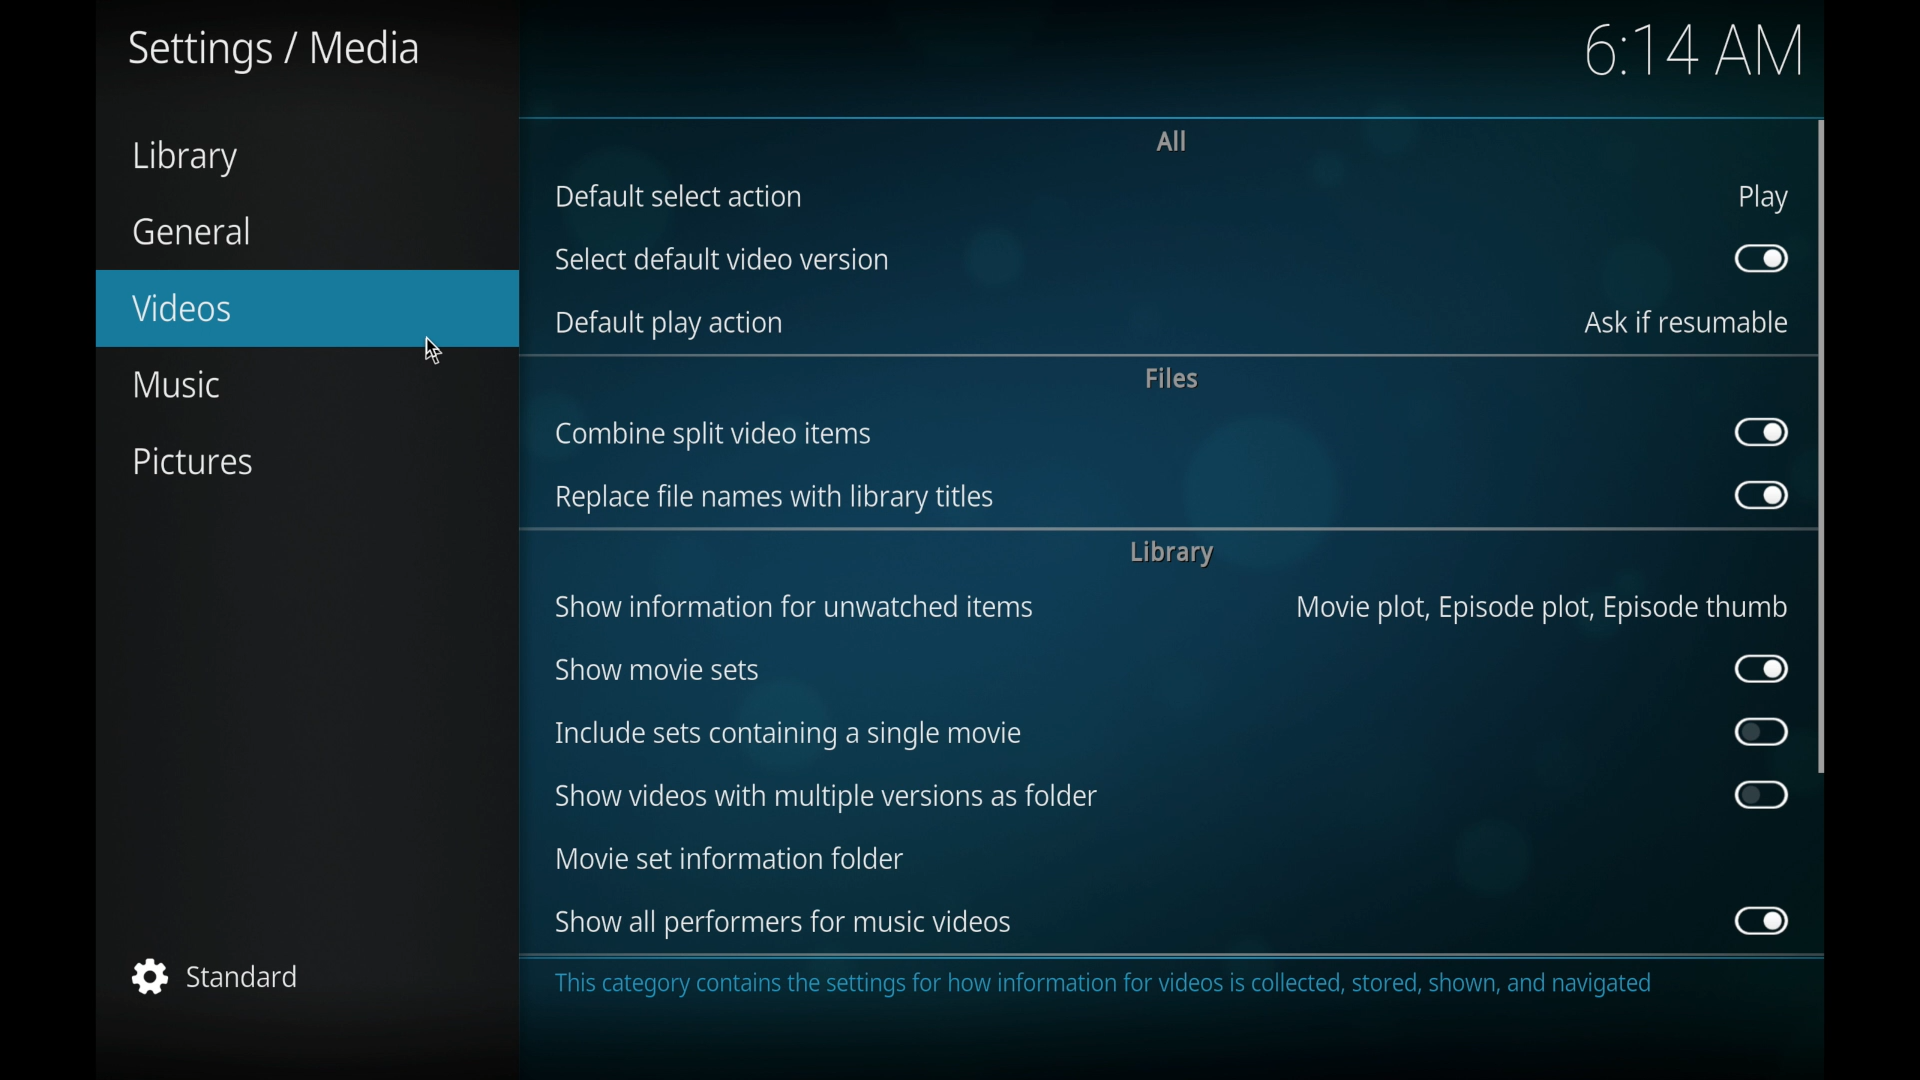 This screenshot has width=1920, height=1080. Describe the element at coordinates (184, 158) in the screenshot. I see `library` at that location.